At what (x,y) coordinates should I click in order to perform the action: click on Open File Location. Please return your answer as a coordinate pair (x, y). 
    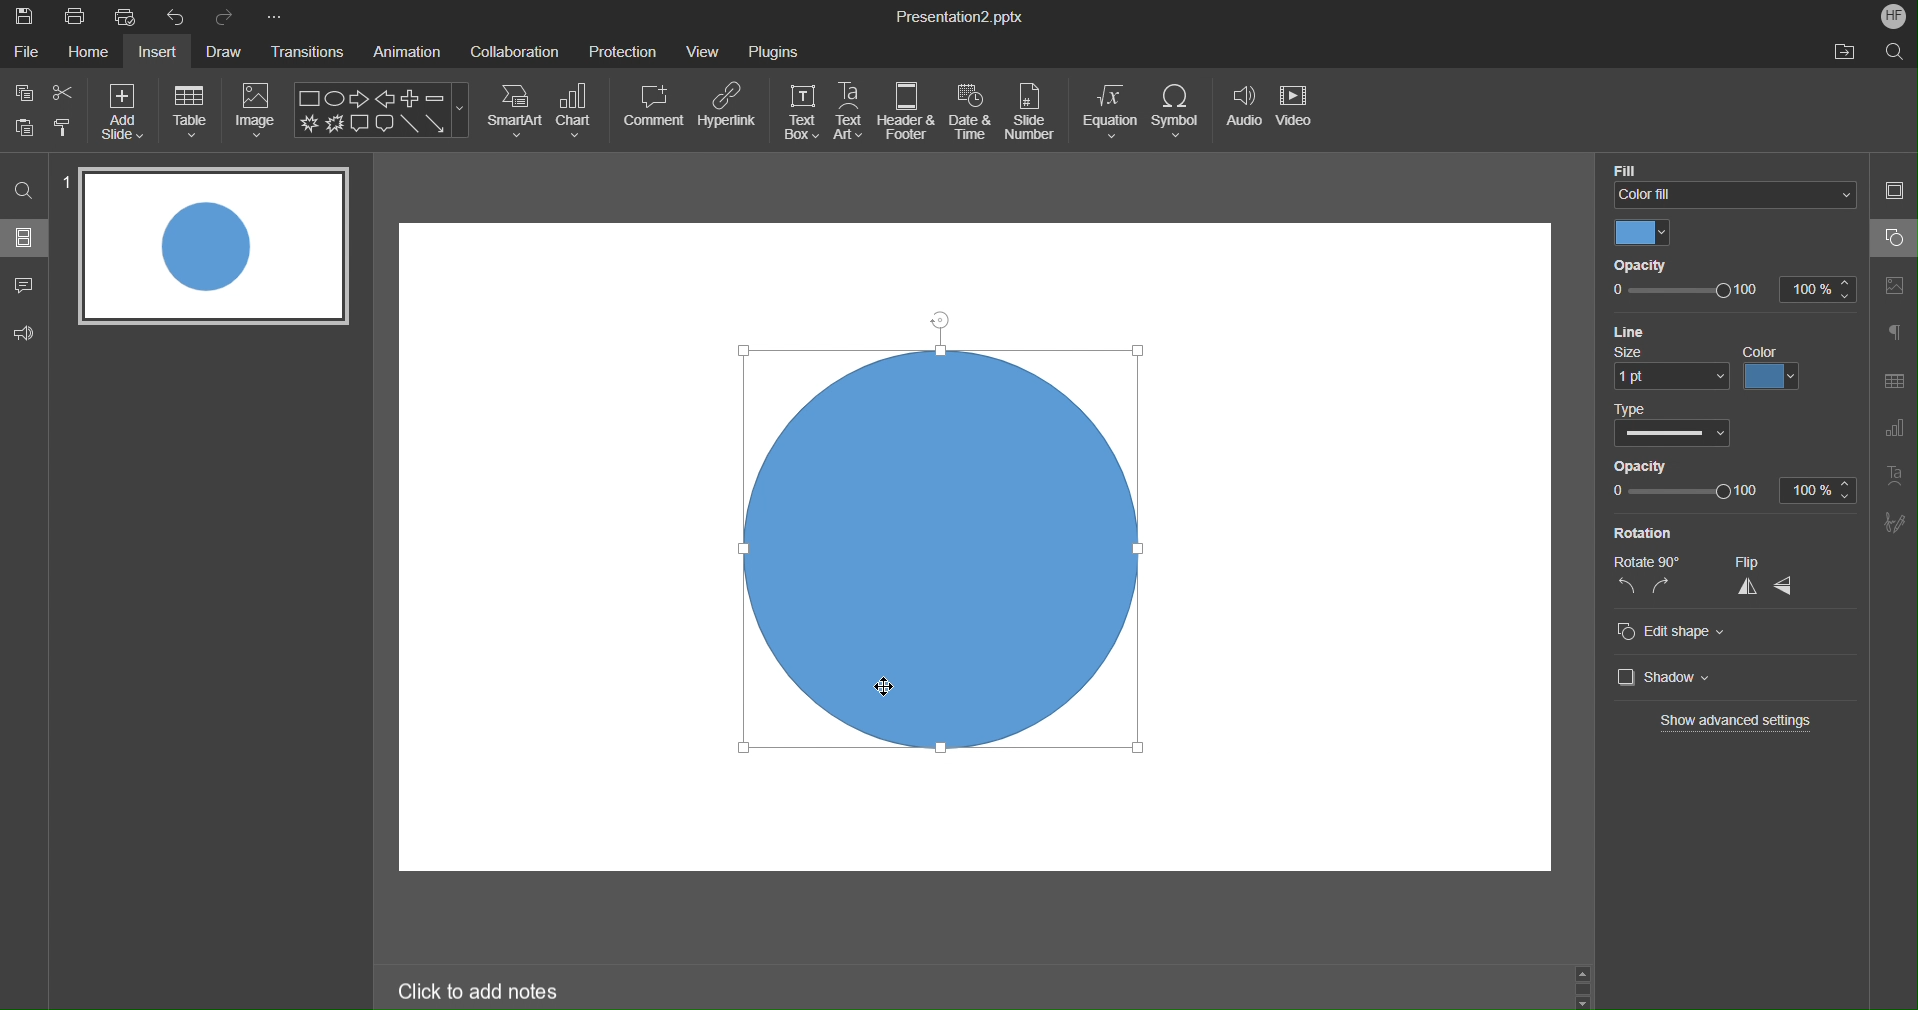
    Looking at the image, I should click on (1844, 53).